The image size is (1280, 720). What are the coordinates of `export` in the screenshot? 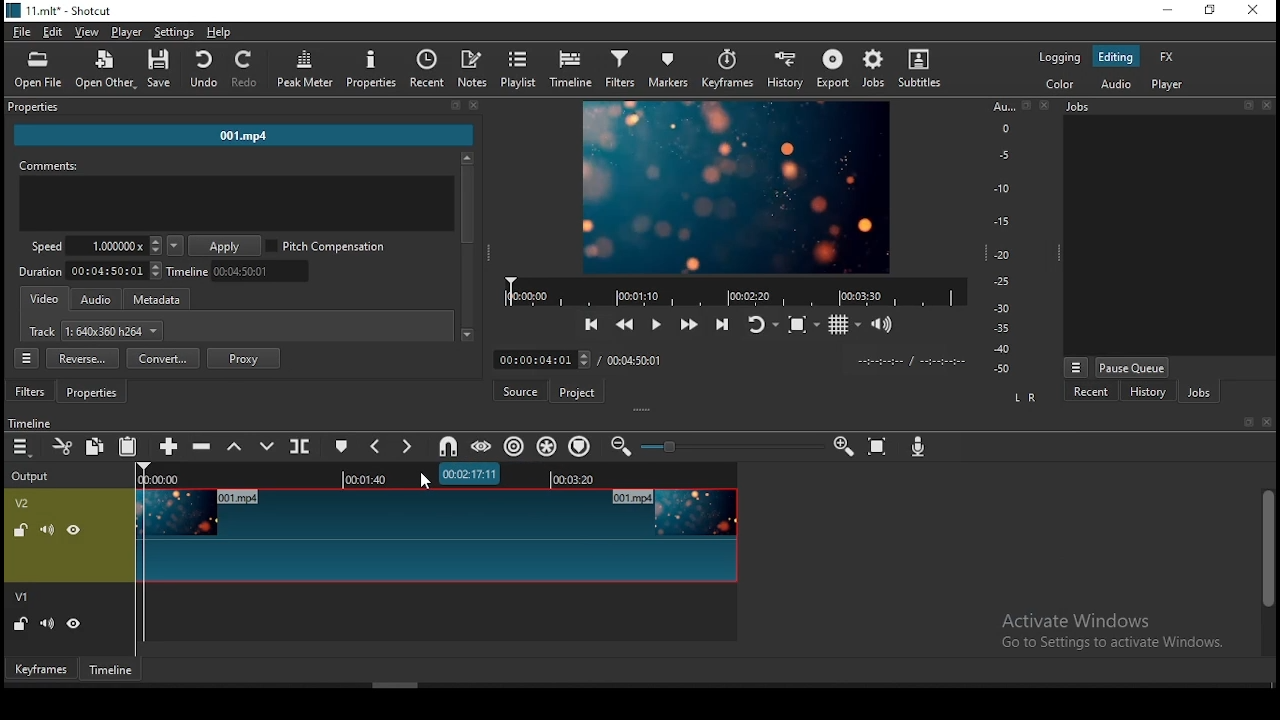 It's located at (833, 69).